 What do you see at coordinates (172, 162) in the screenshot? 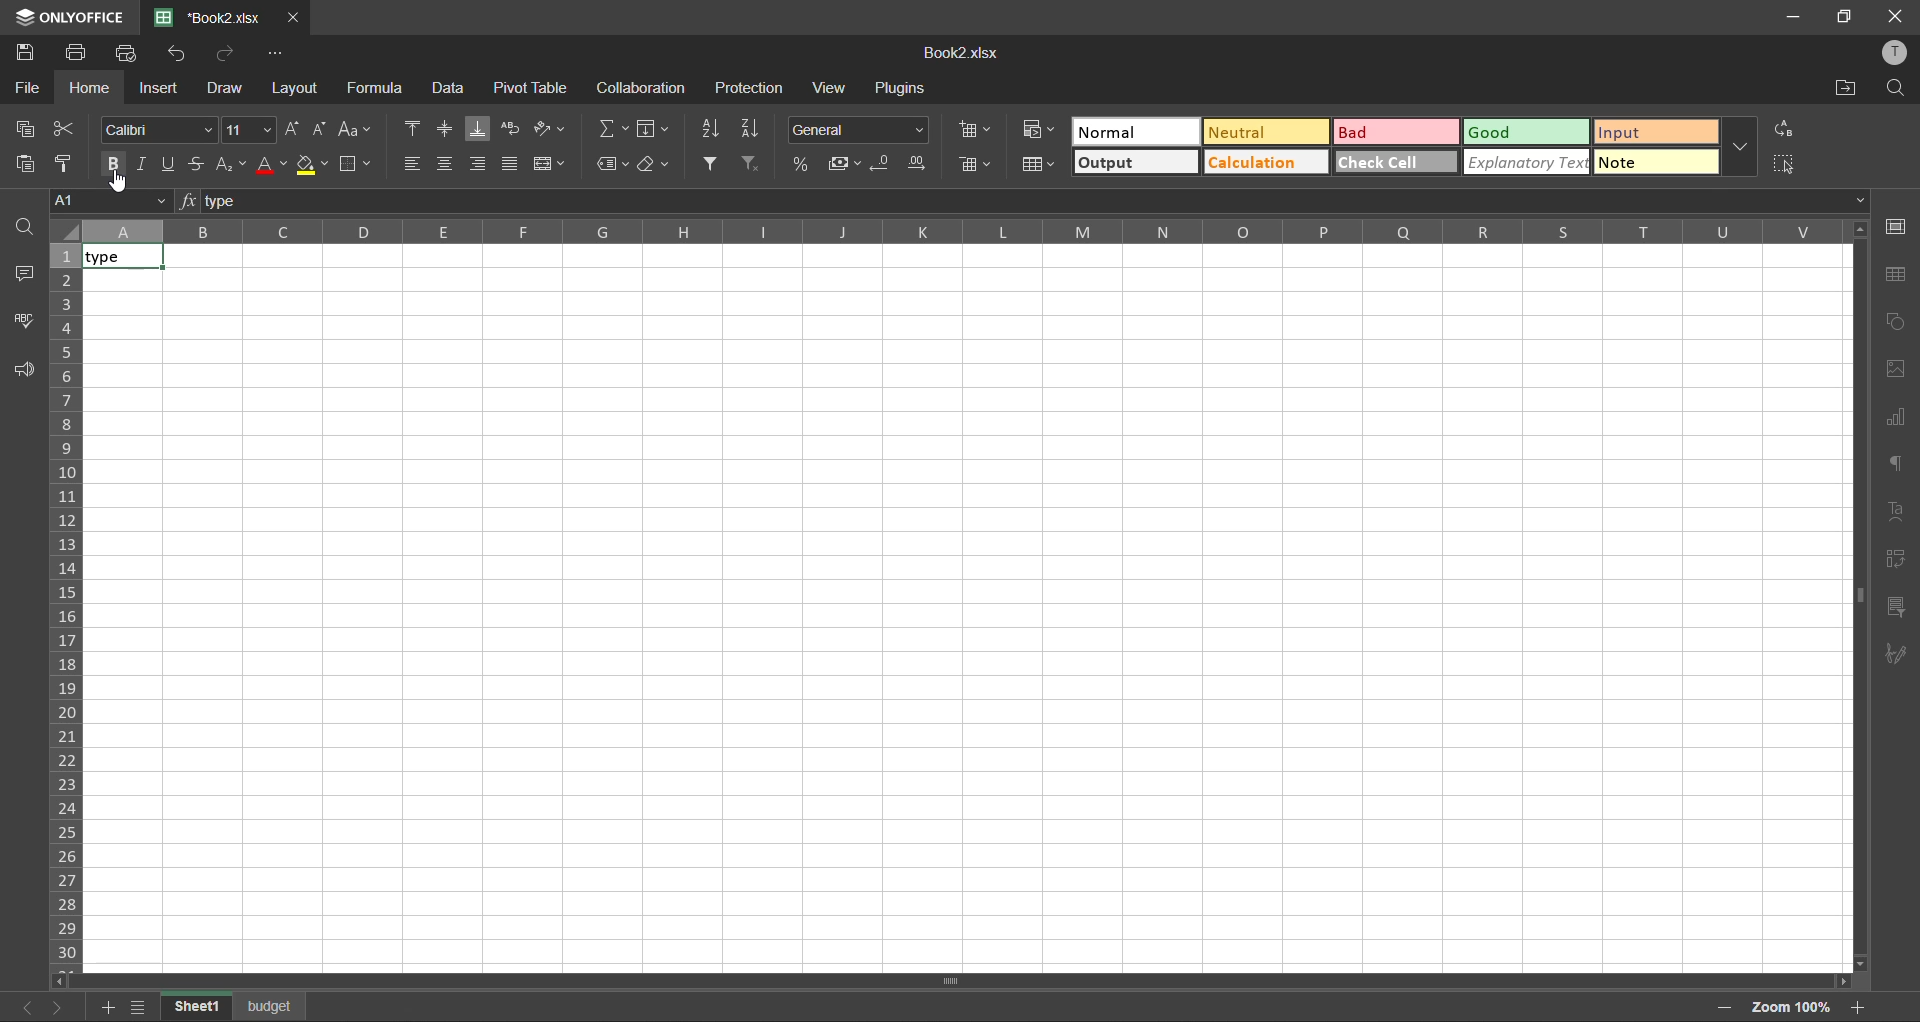
I see `underline` at bounding box center [172, 162].